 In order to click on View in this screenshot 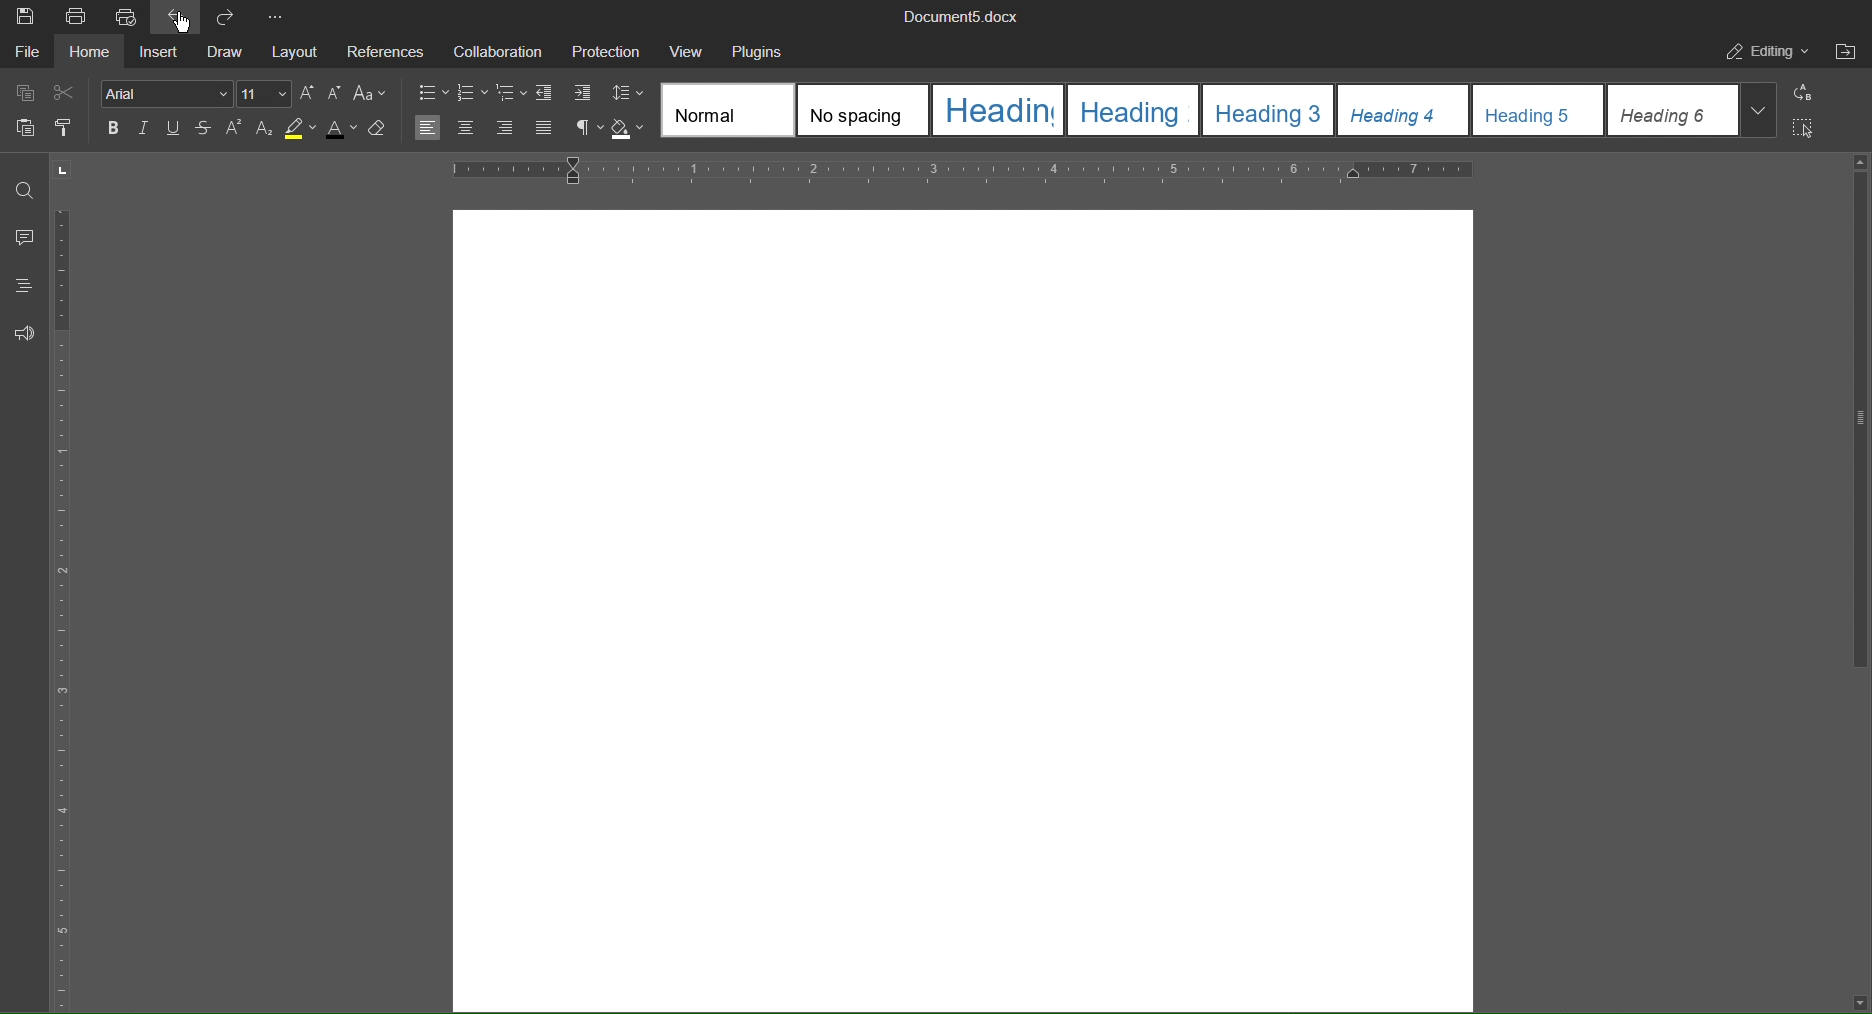, I will do `click(686, 53)`.